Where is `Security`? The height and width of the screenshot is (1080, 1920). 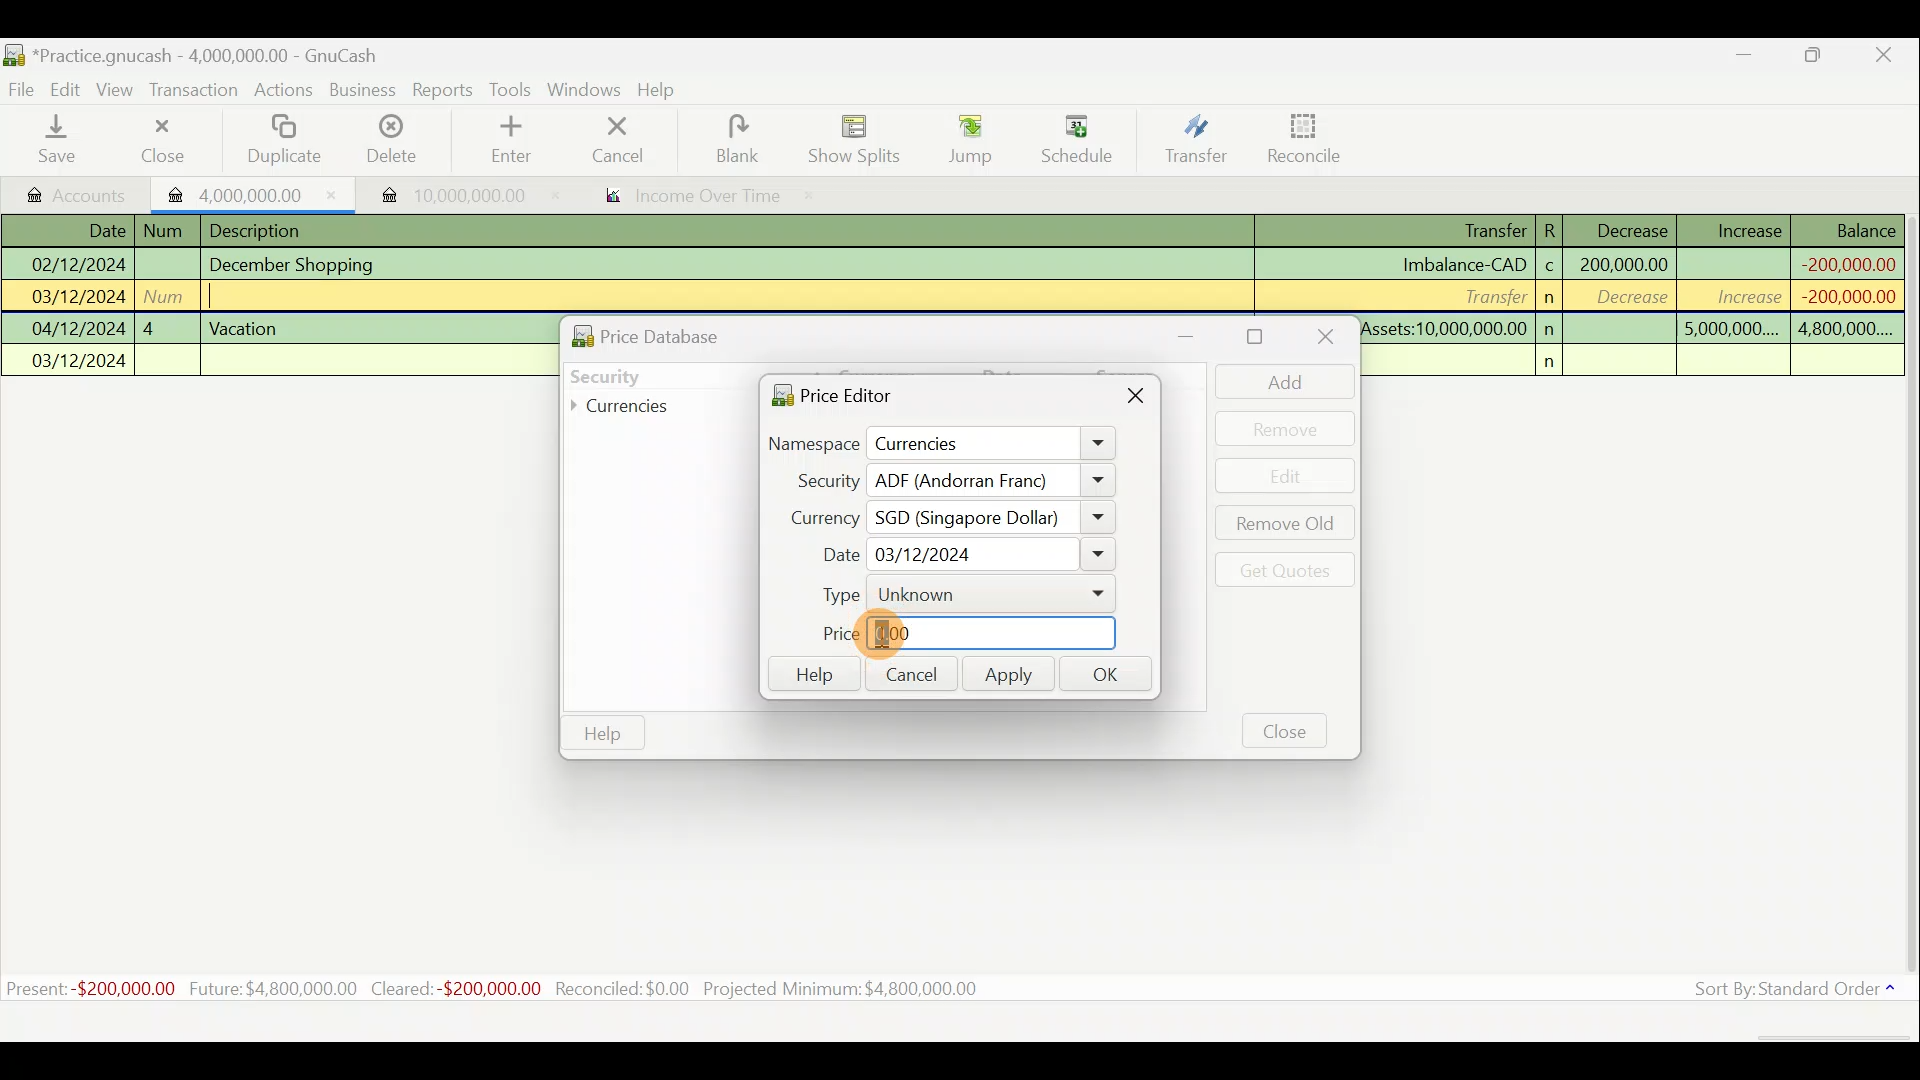
Security is located at coordinates (646, 374).